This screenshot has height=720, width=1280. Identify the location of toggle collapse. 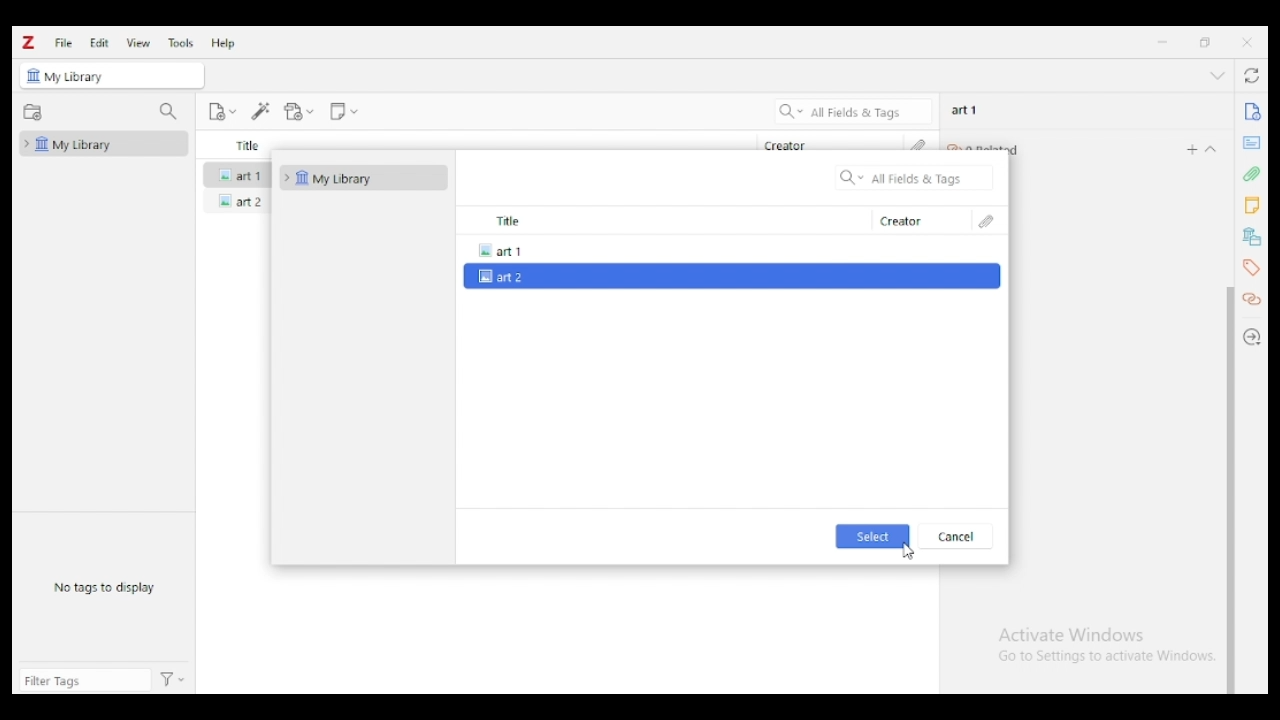
(1218, 75).